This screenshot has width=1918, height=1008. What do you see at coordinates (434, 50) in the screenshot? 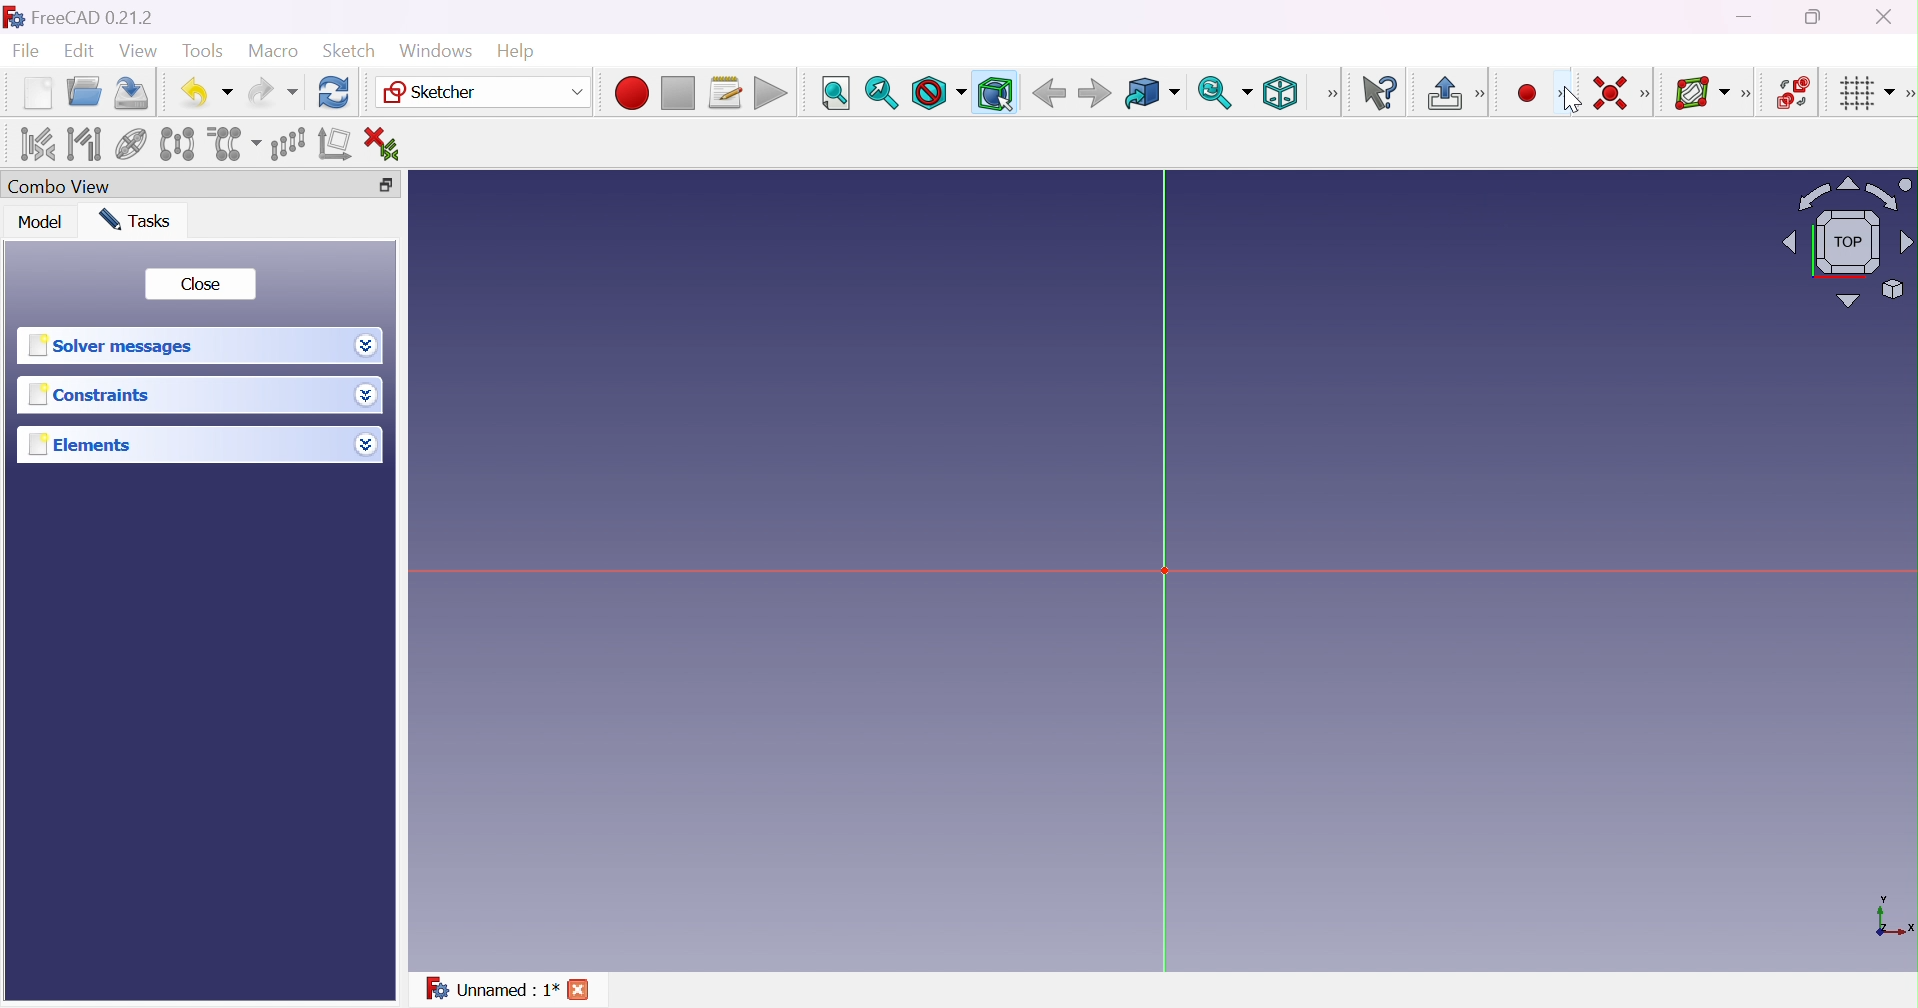
I see `Windows` at bounding box center [434, 50].